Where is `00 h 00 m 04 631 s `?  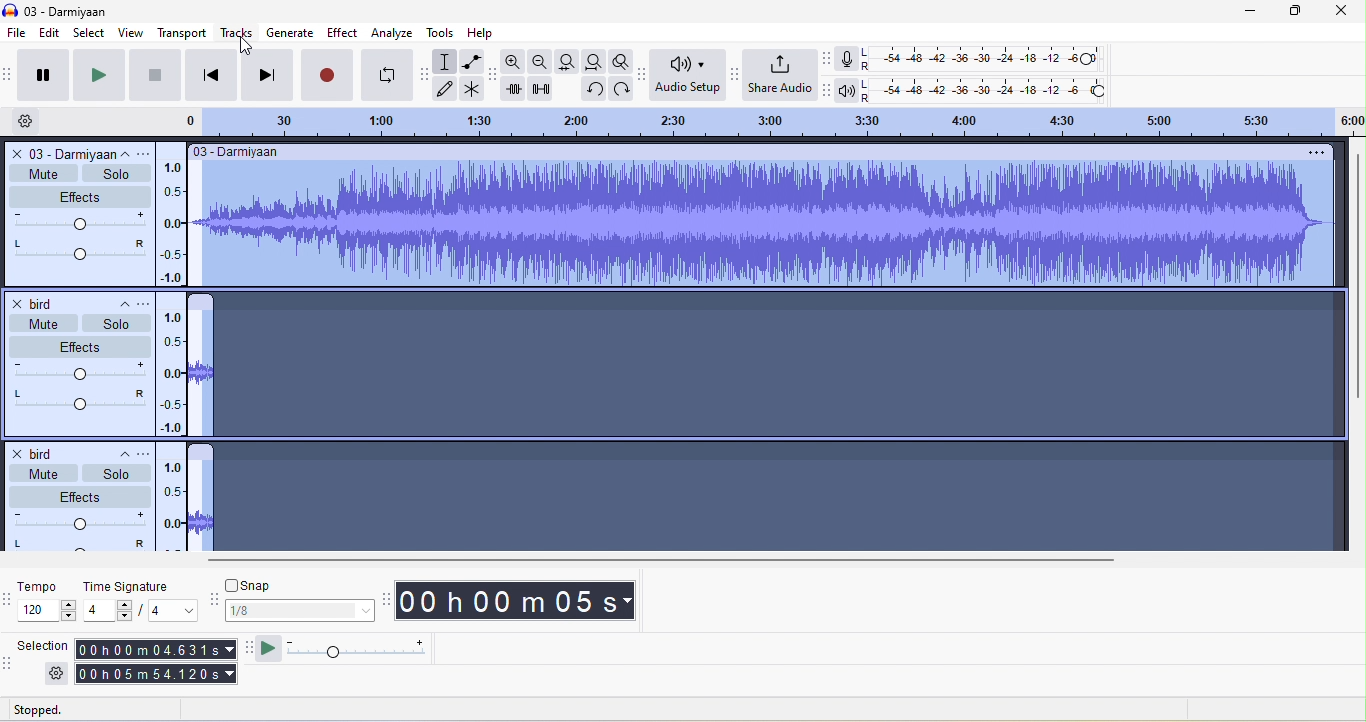
00 h 00 m 04 631 s  is located at coordinates (158, 647).